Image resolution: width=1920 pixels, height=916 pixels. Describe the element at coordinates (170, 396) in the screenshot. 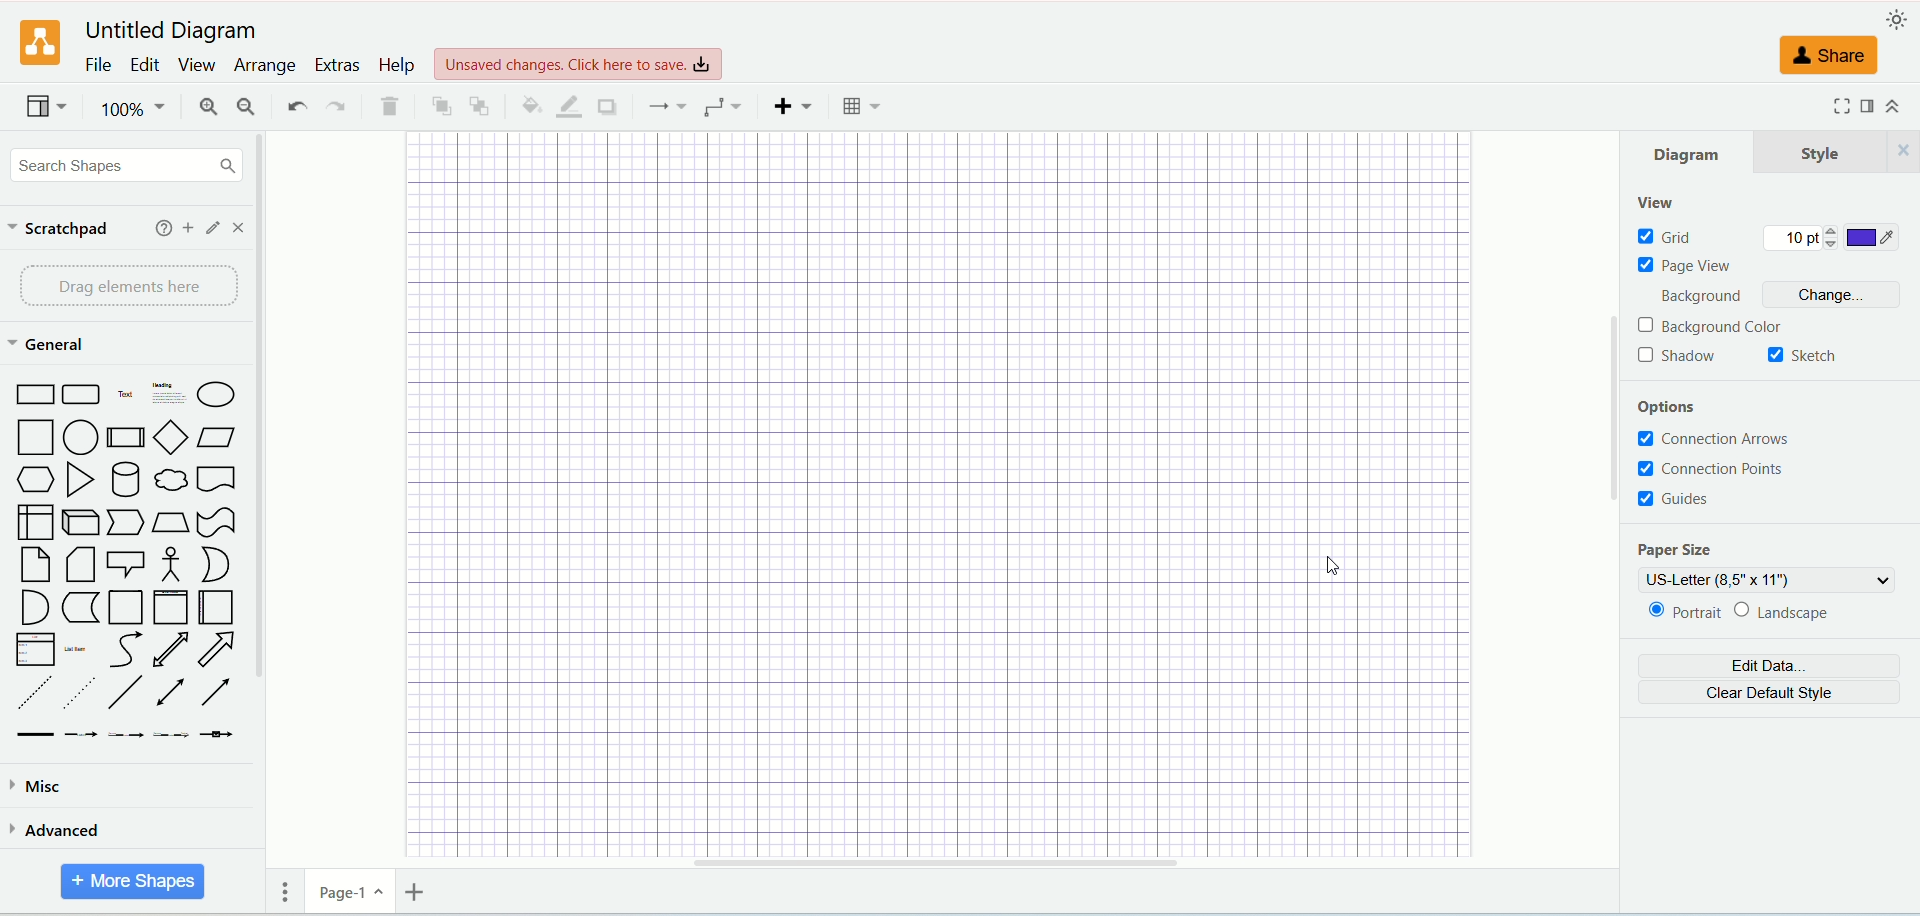

I see `Heading with Text` at that location.